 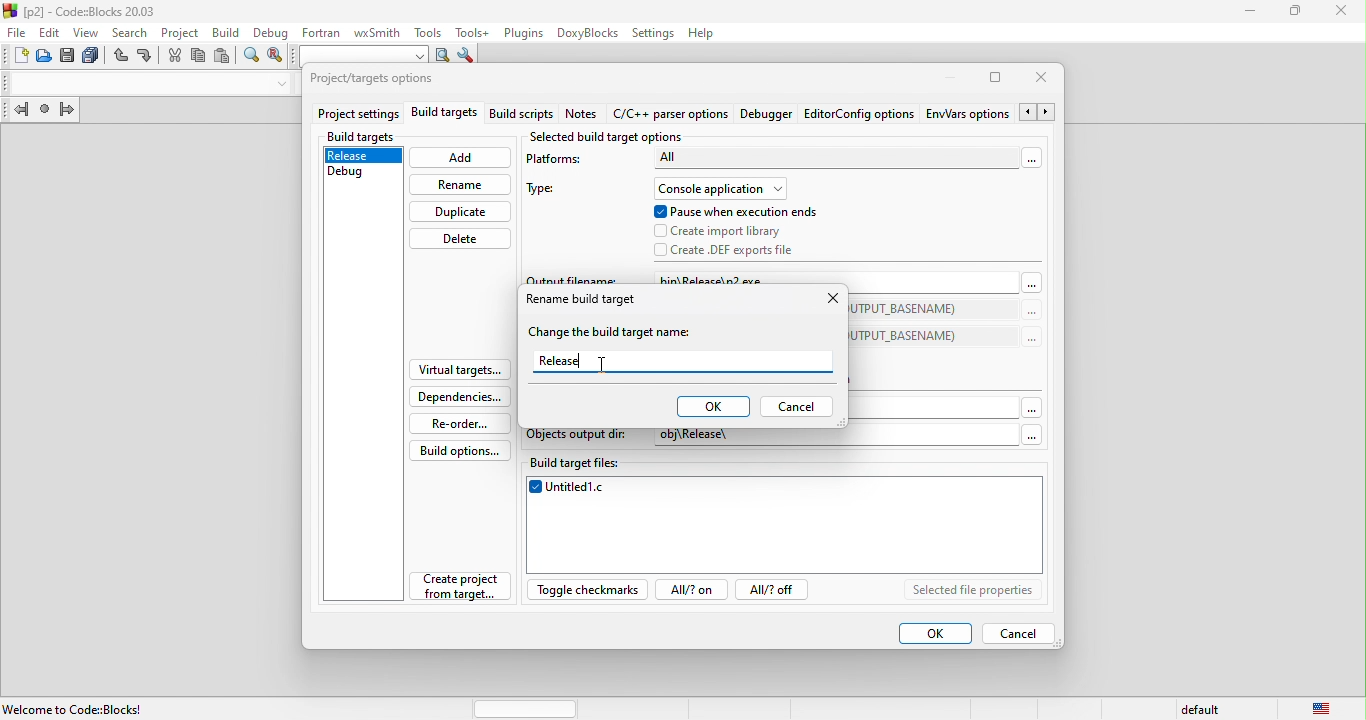 What do you see at coordinates (222, 57) in the screenshot?
I see `paste` at bounding box center [222, 57].